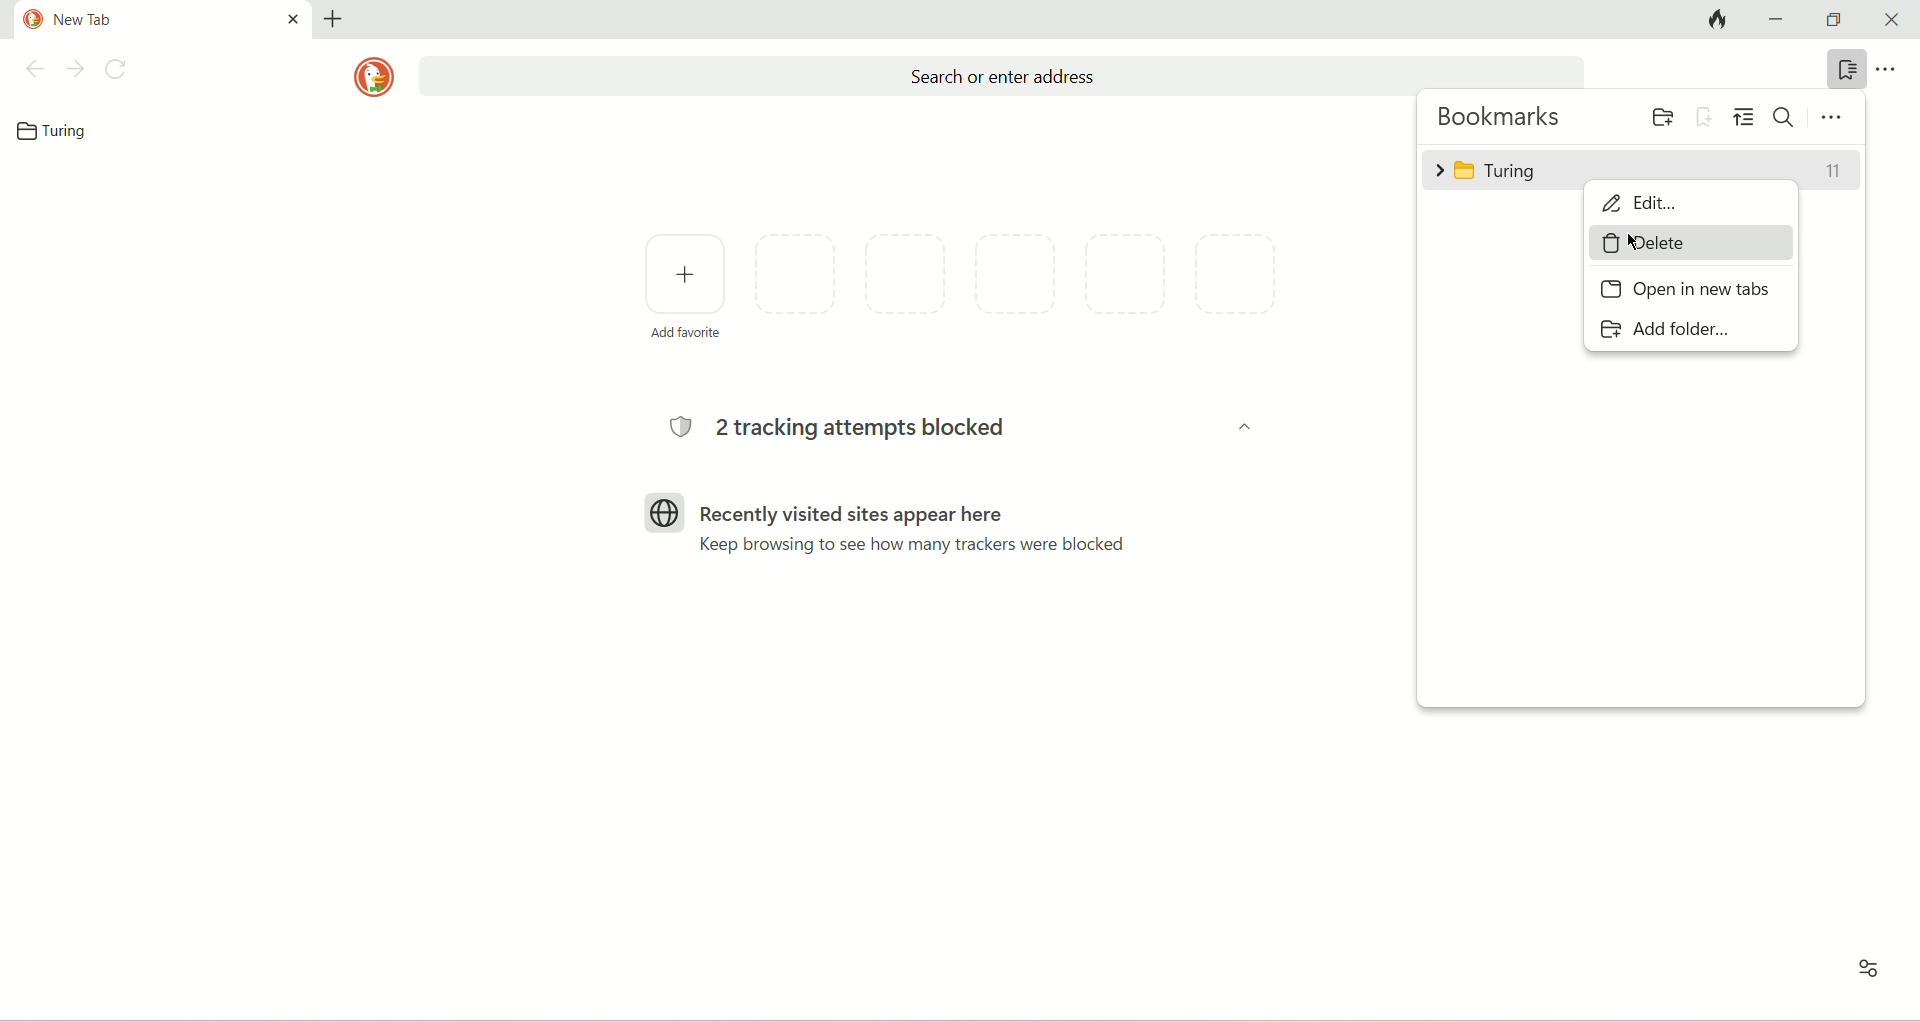  I want to click on maximize, so click(1837, 20).